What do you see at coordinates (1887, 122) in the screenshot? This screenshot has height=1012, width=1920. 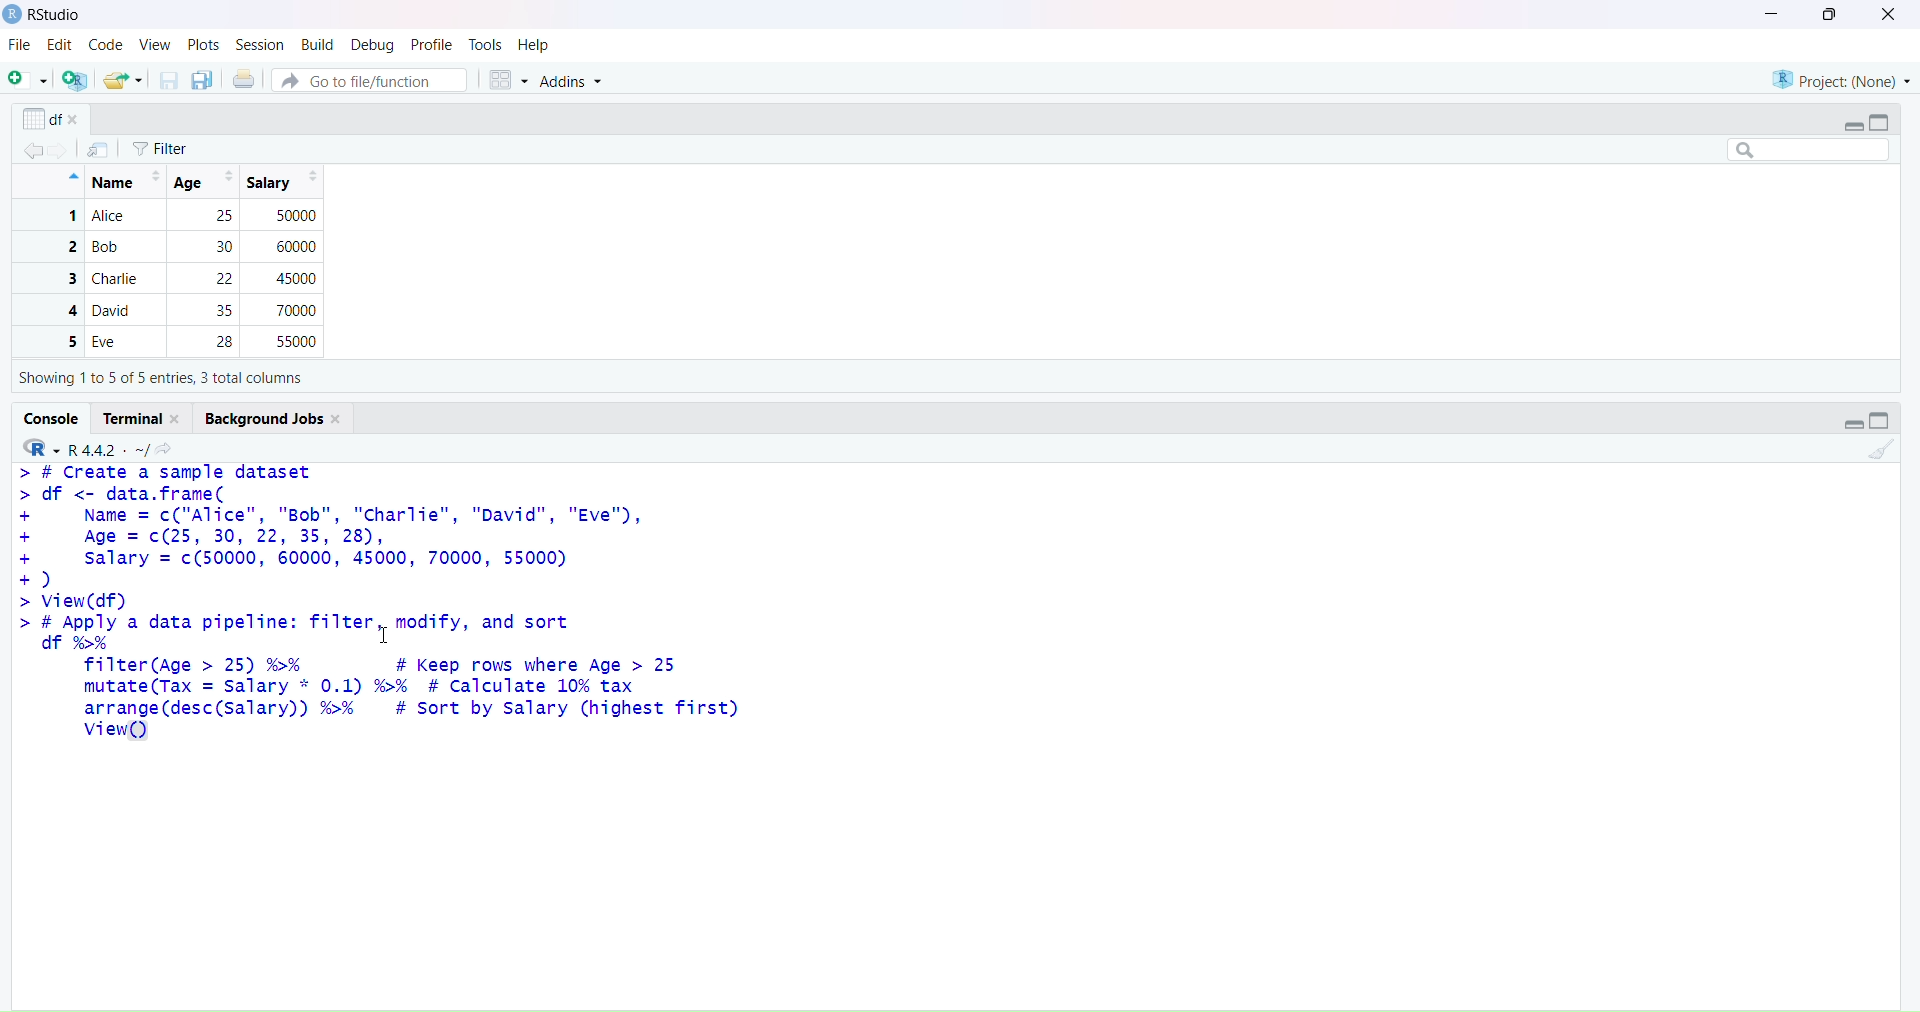 I see `collapse` at bounding box center [1887, 122].